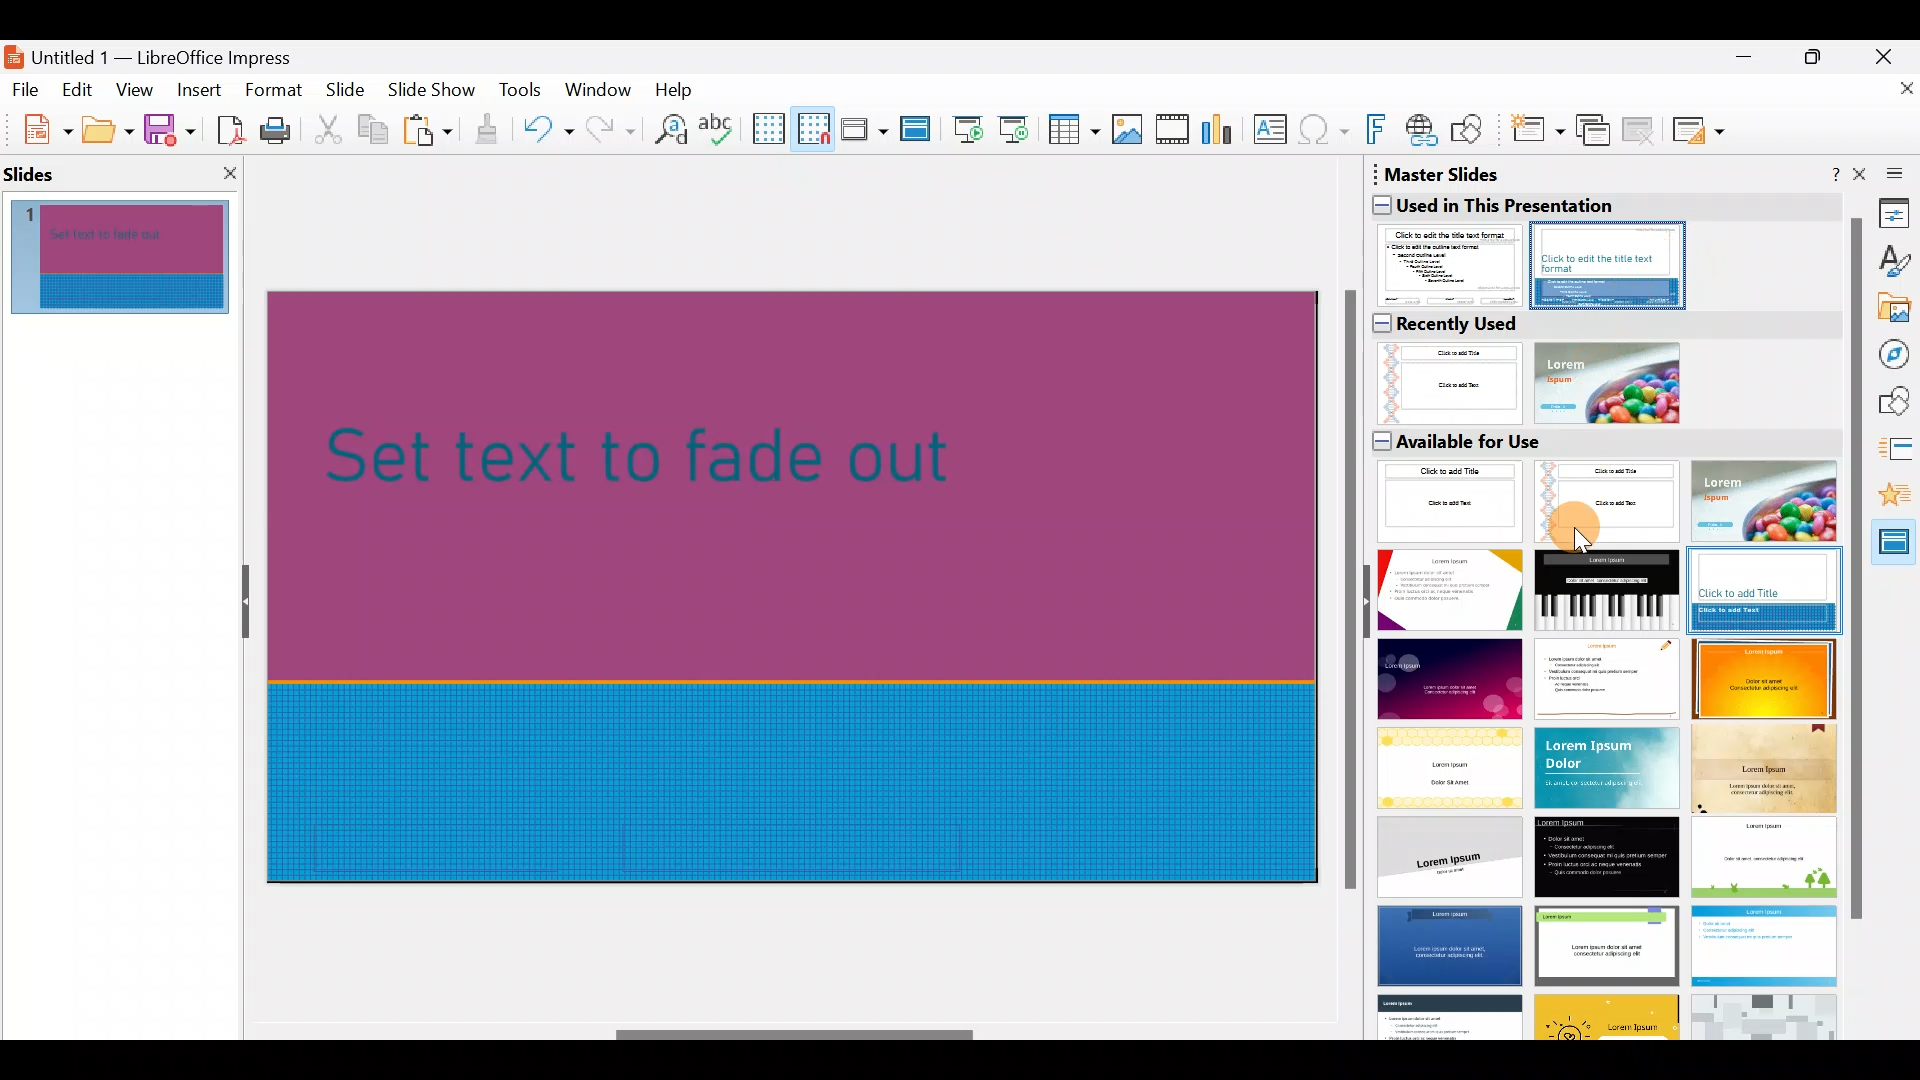 This screenshot has width=1920, height=1080. I want to click on , so click(230, 603).